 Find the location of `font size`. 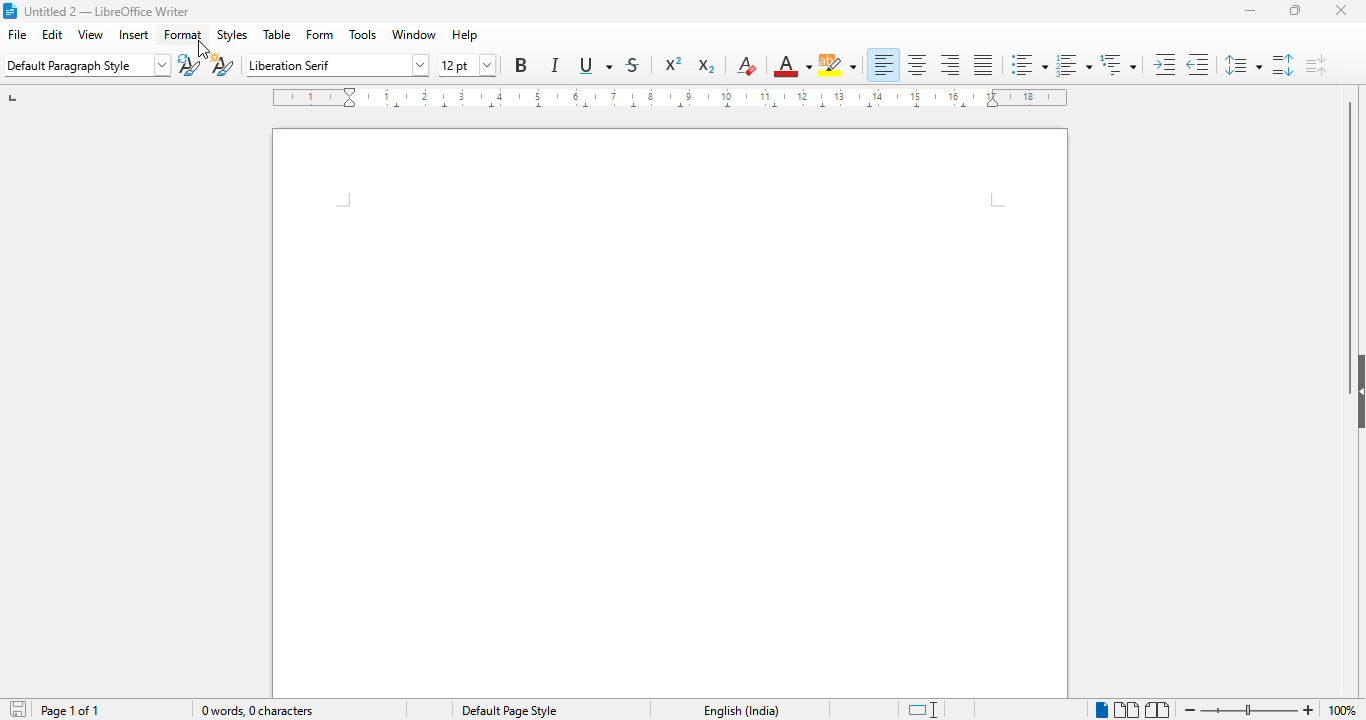

font size is located at coordinates (468, 66).